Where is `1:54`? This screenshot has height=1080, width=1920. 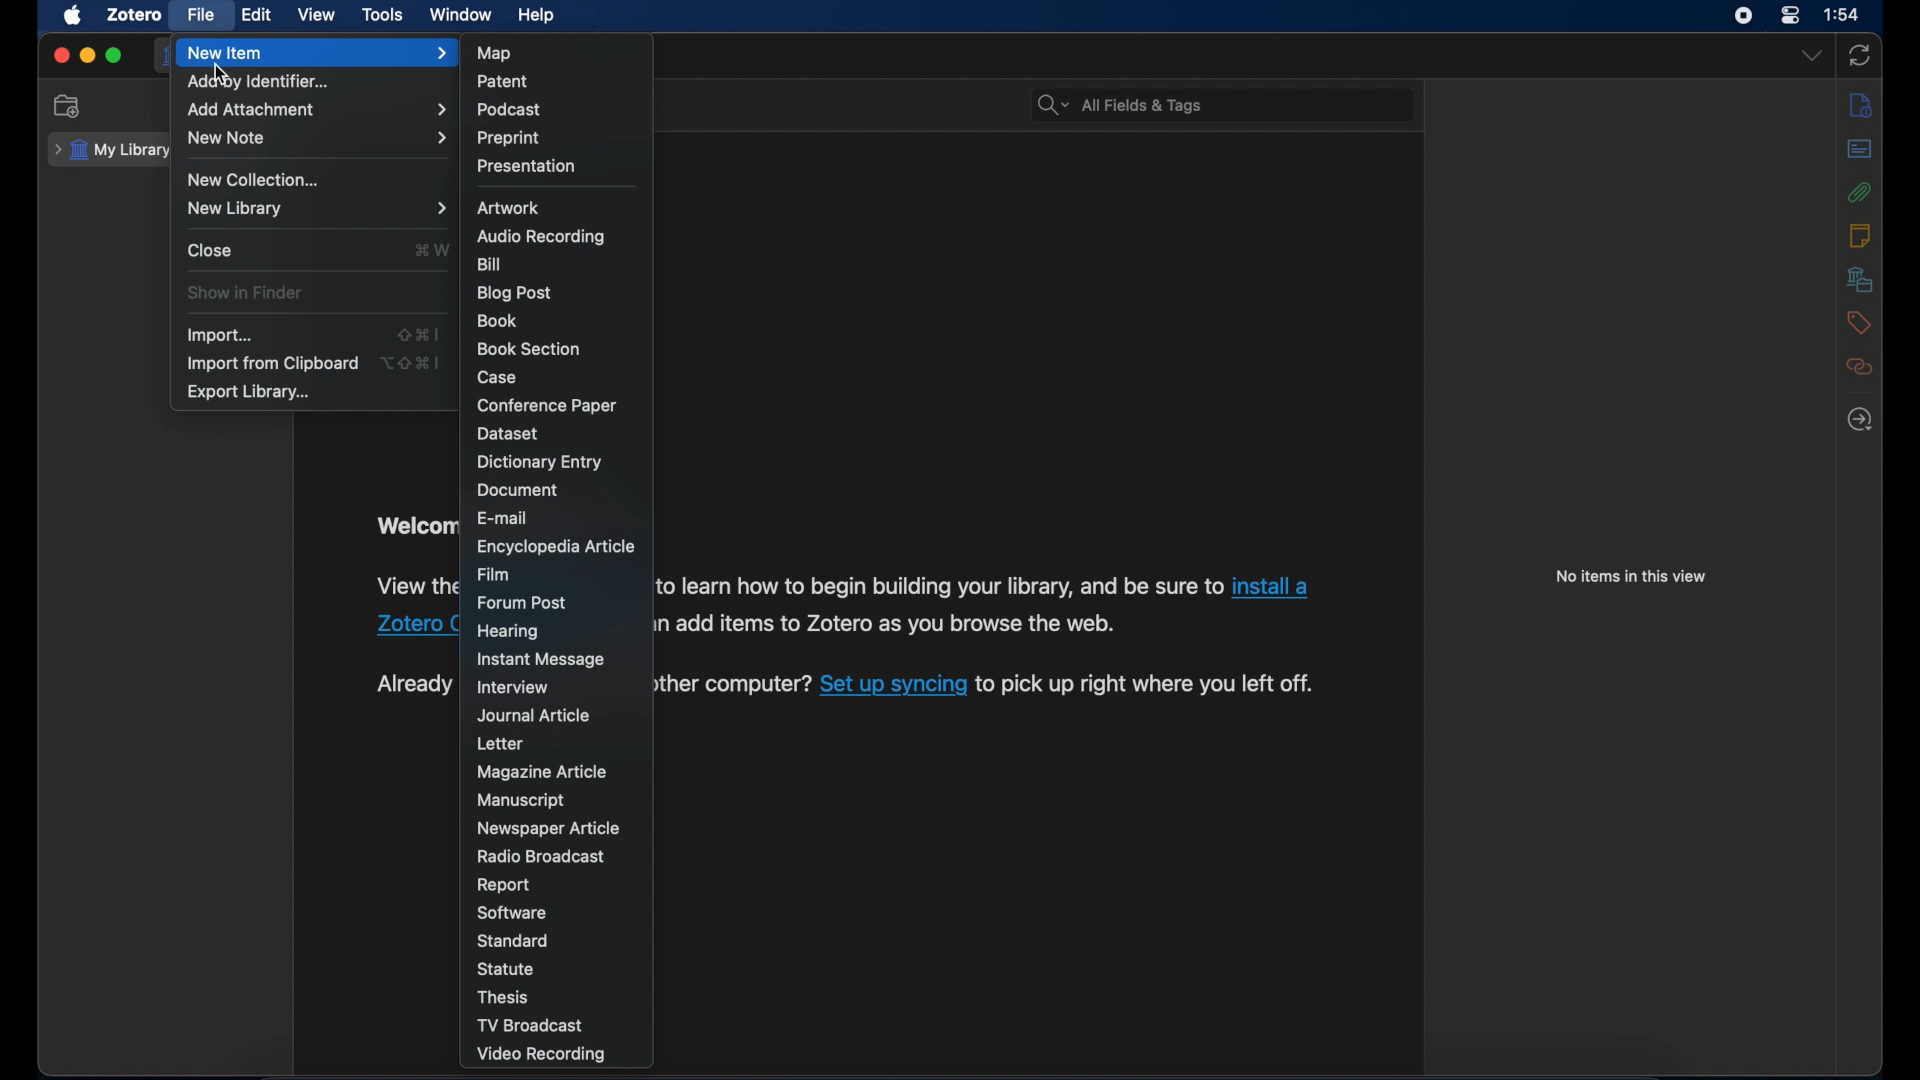
1:54 is located at coordinates (1844, 16).